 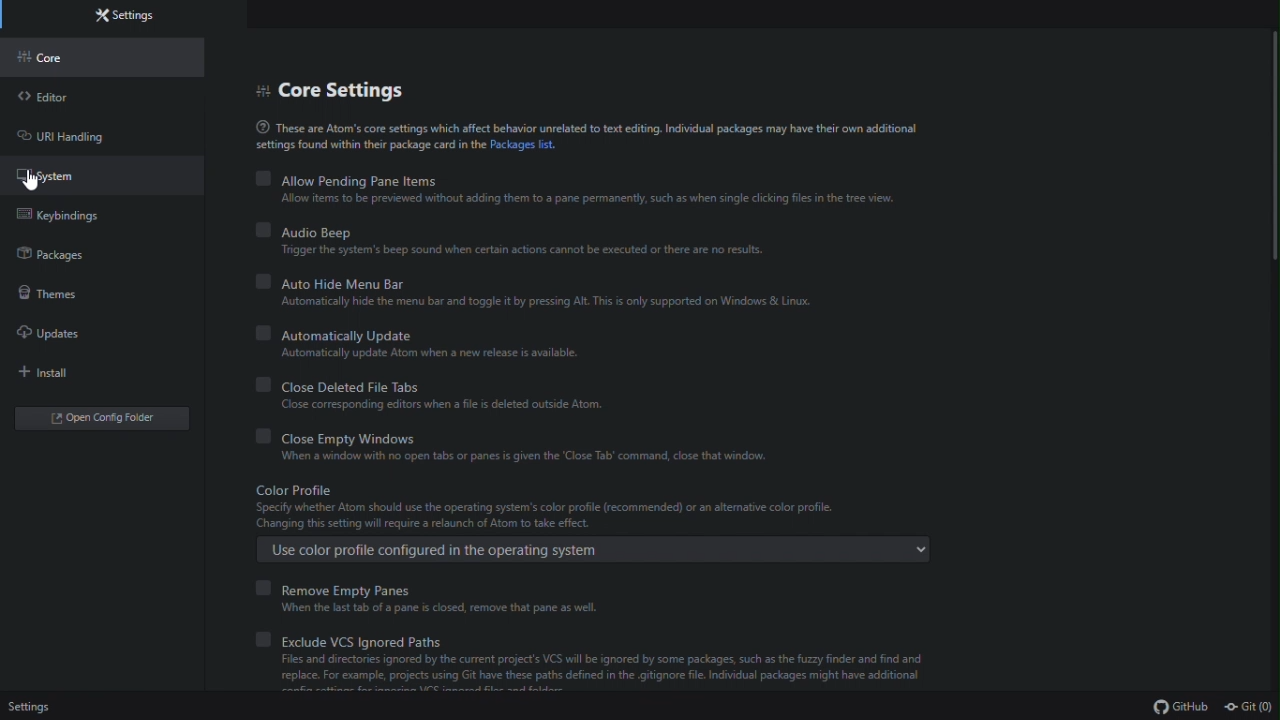 What do you see at coordinates (105, 419) in the screenshot?
I see `Open folder` at bounding box center [105, 419].